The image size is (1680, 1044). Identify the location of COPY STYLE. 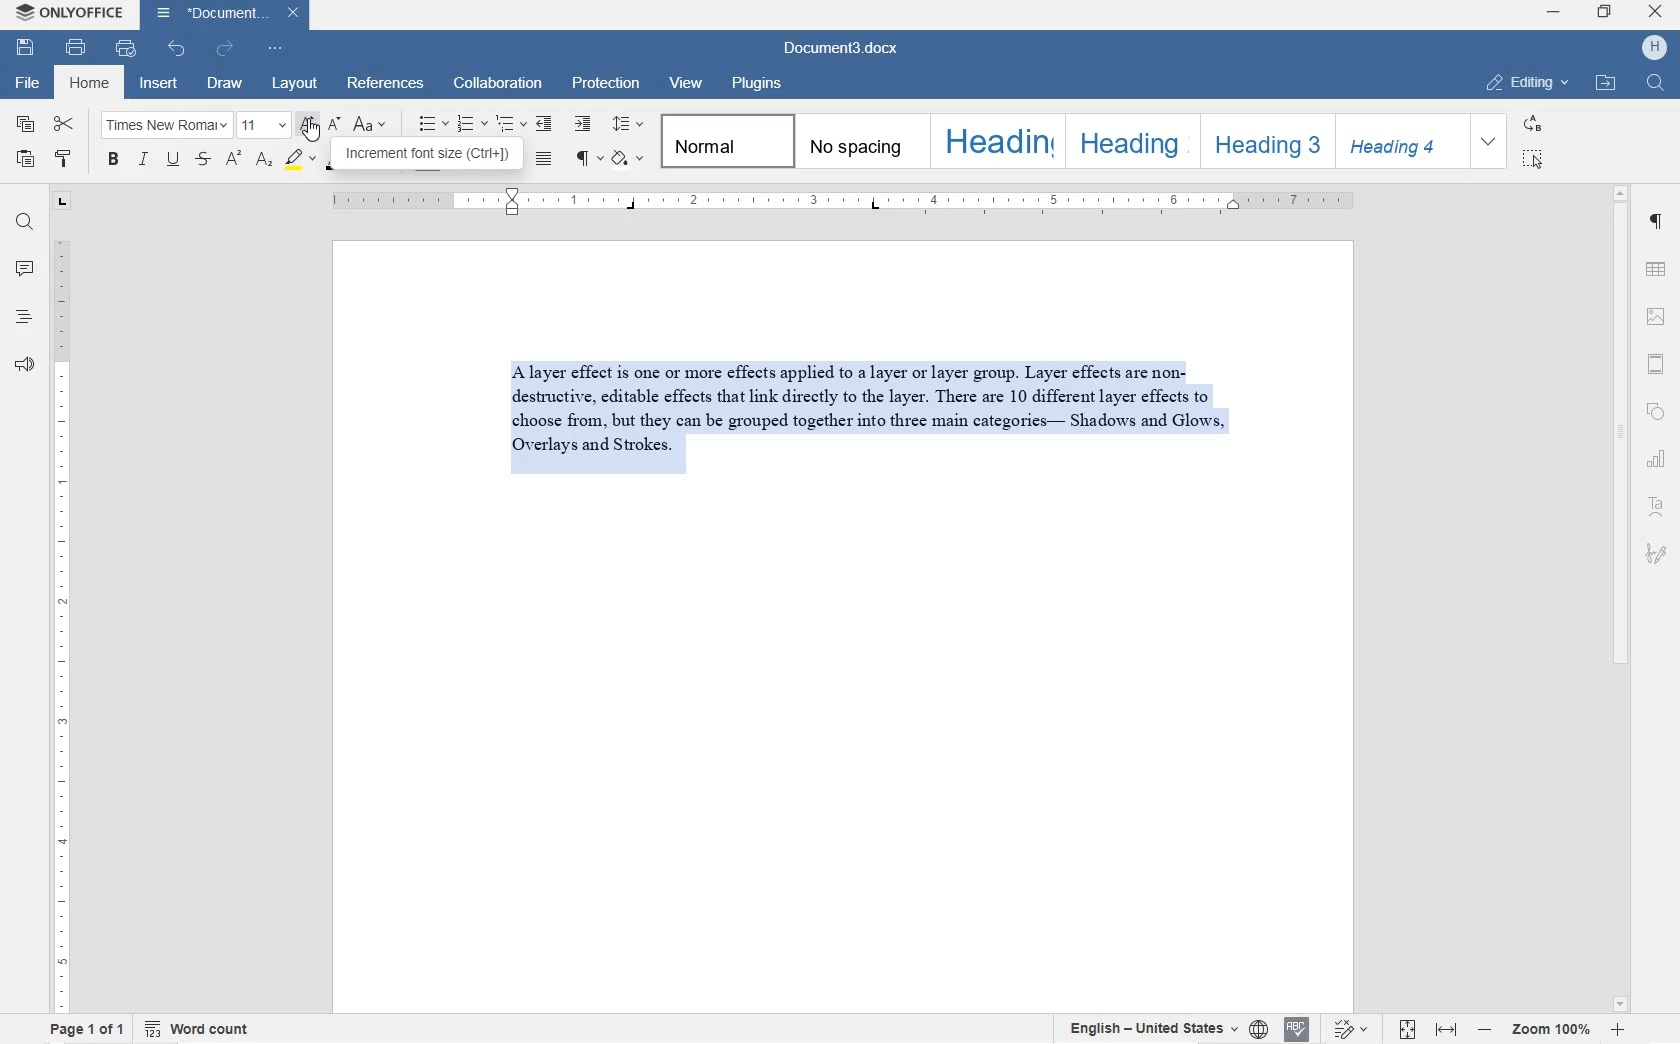
(65, 158).